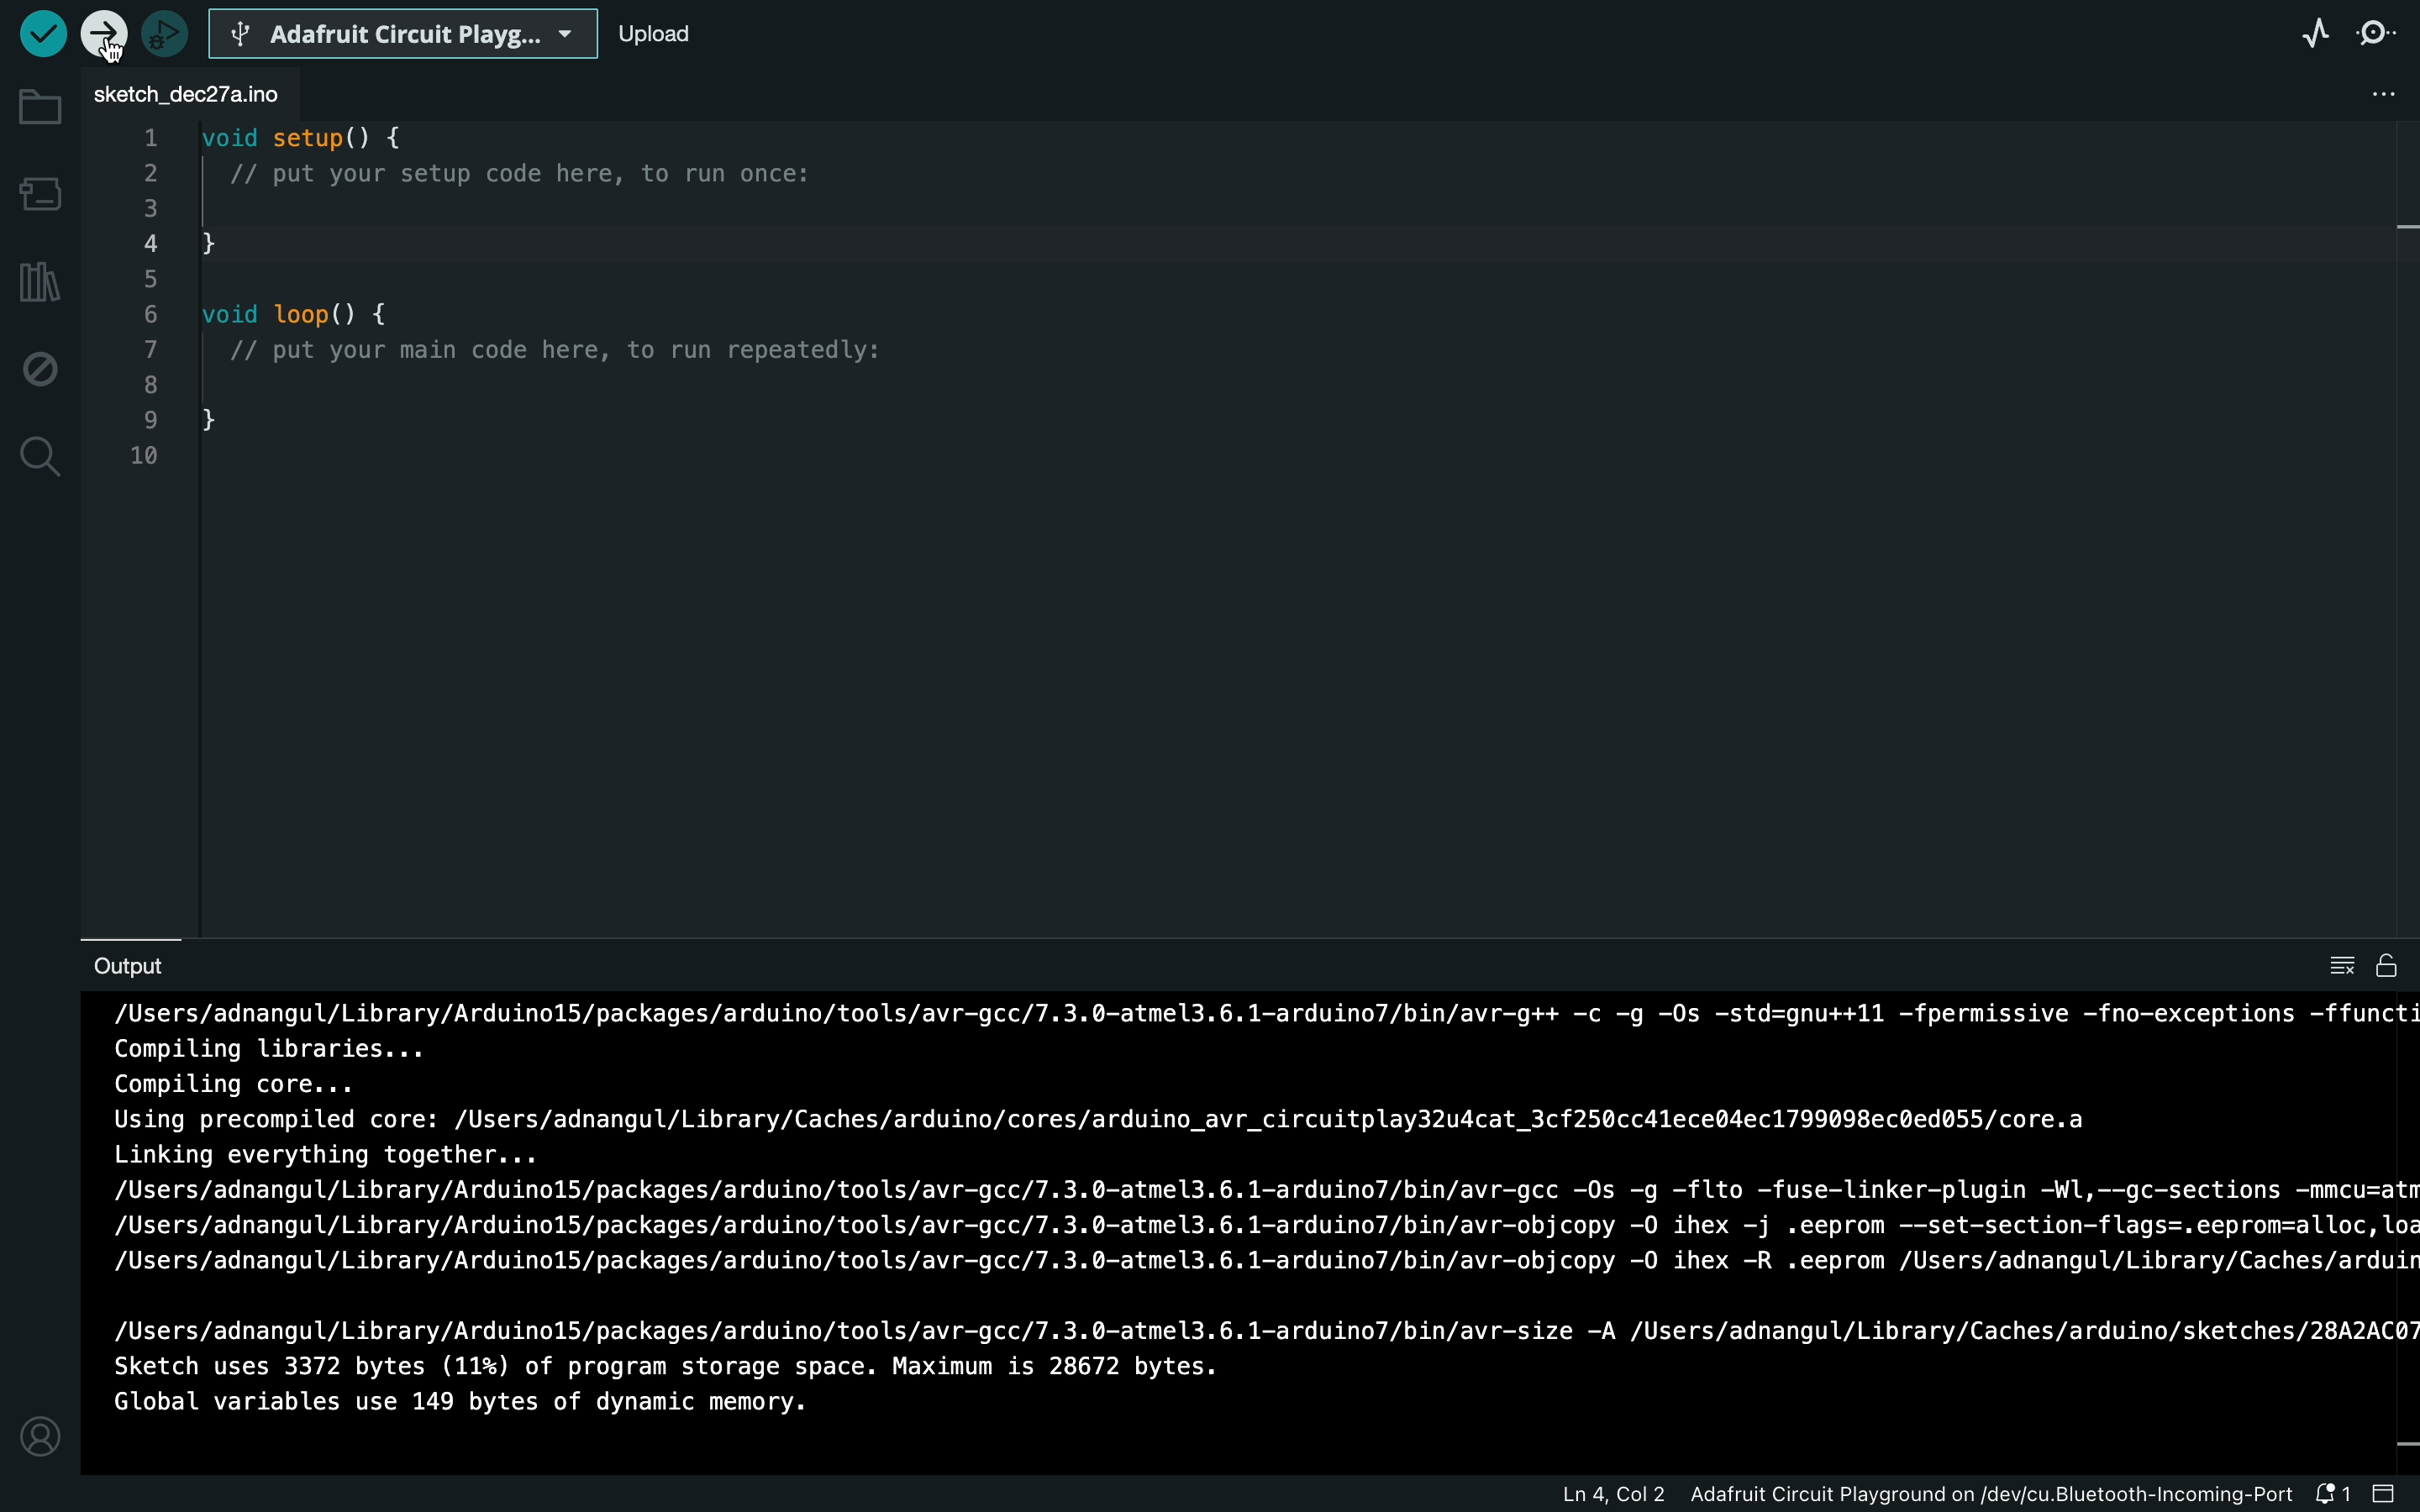 The image size is (2420, 1512). I want to click on close slide bar, so click(2389, 1494).